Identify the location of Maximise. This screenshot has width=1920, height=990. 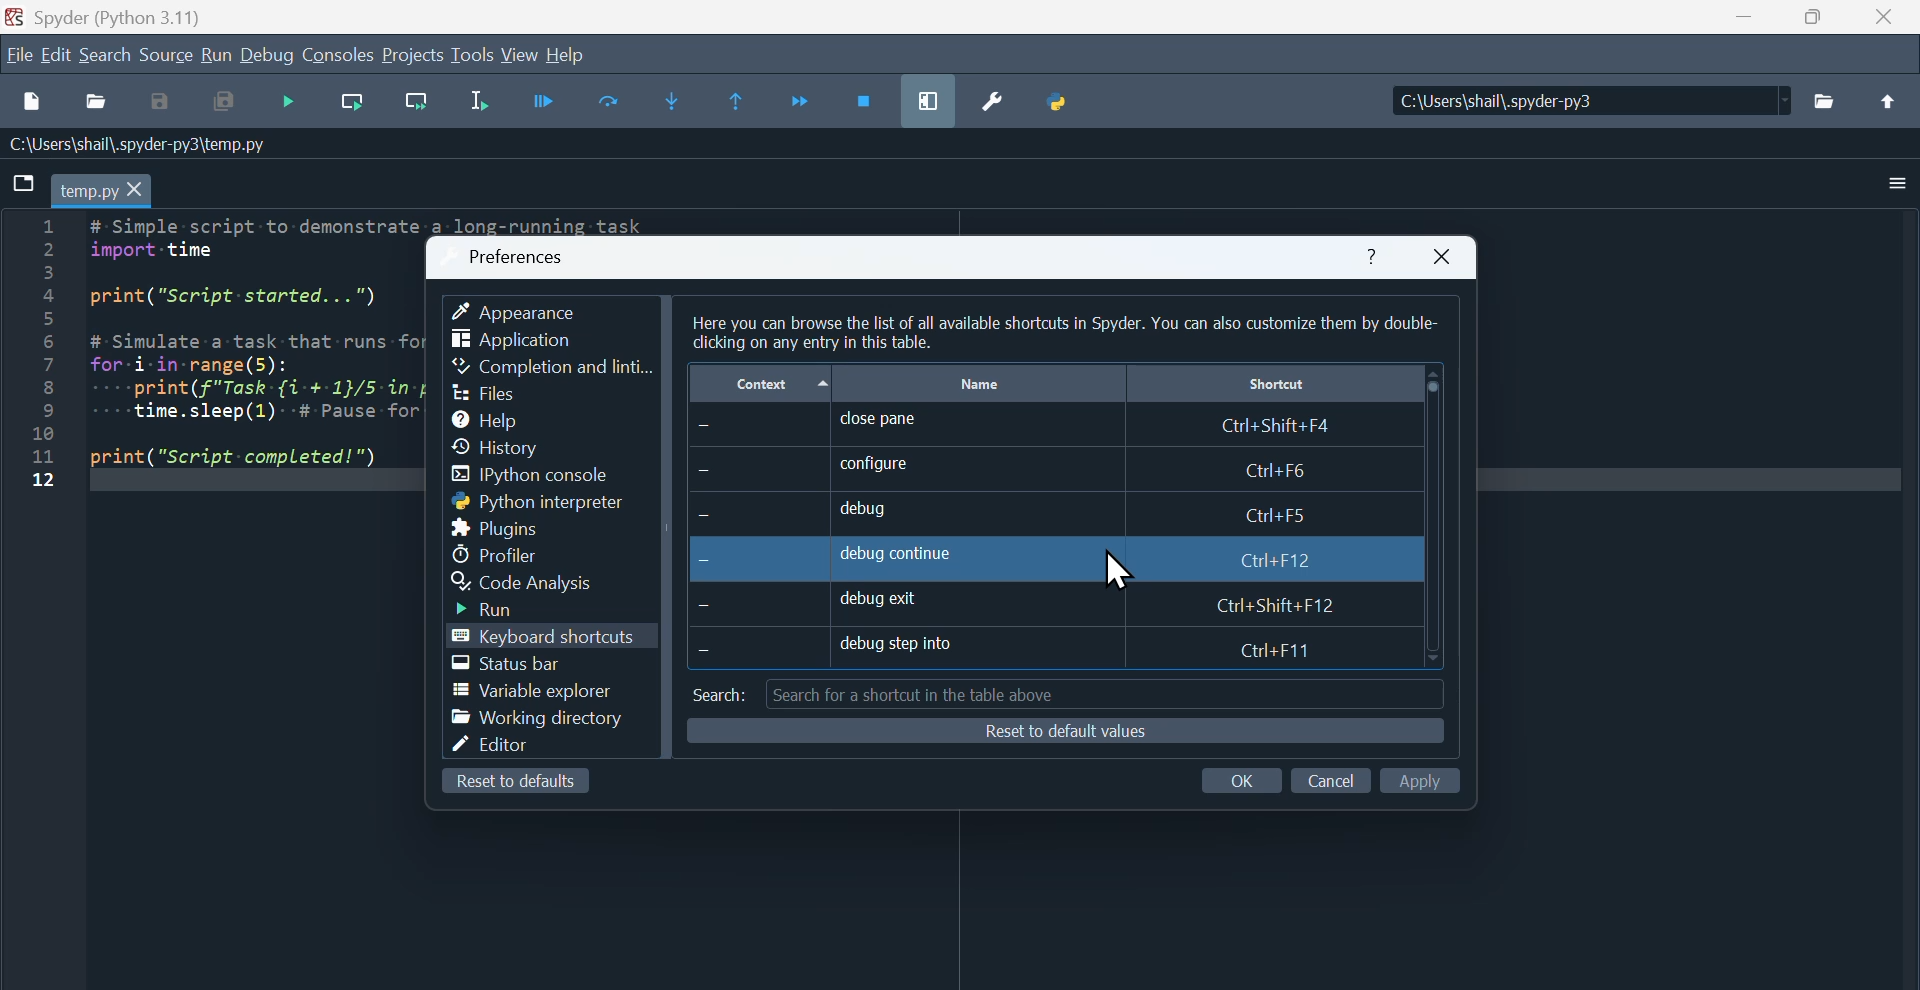
(1813, 20).